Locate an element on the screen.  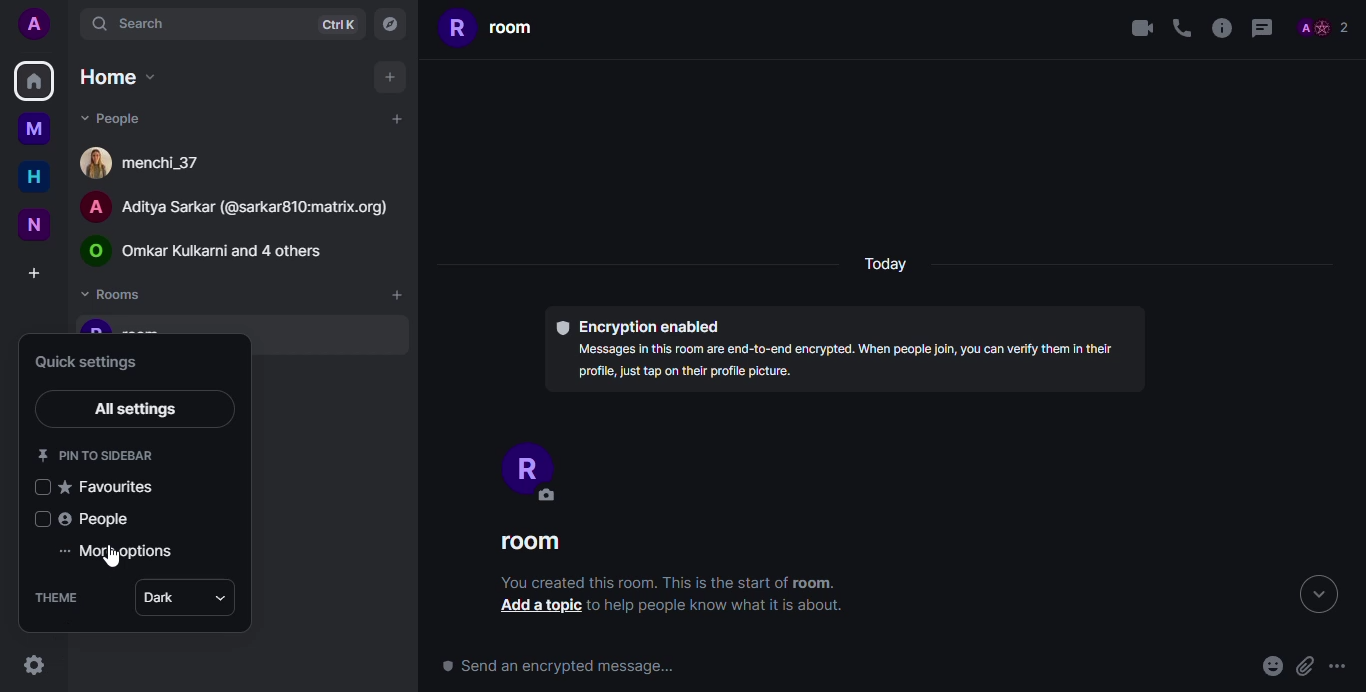
quick settings is located at coordinates (32, 666).